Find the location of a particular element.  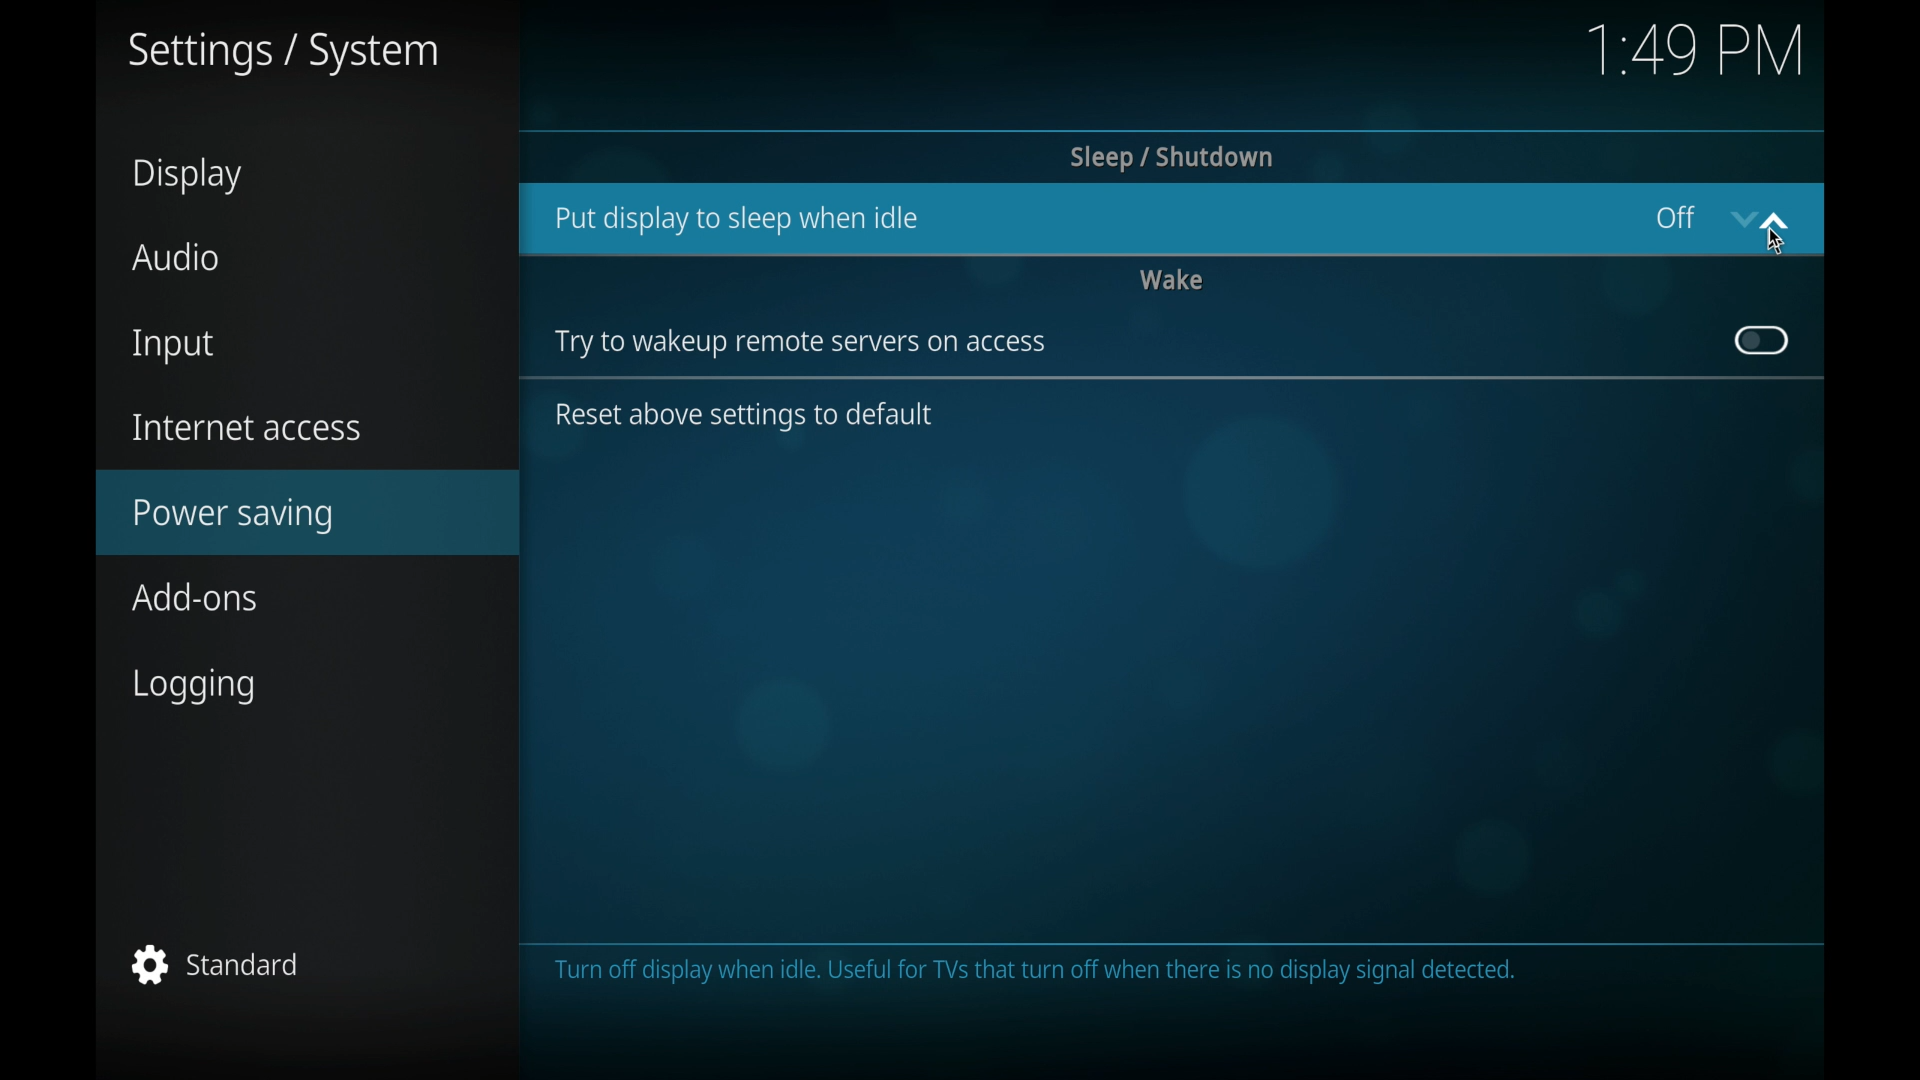

add-ons is located at coordinates (198, 598).